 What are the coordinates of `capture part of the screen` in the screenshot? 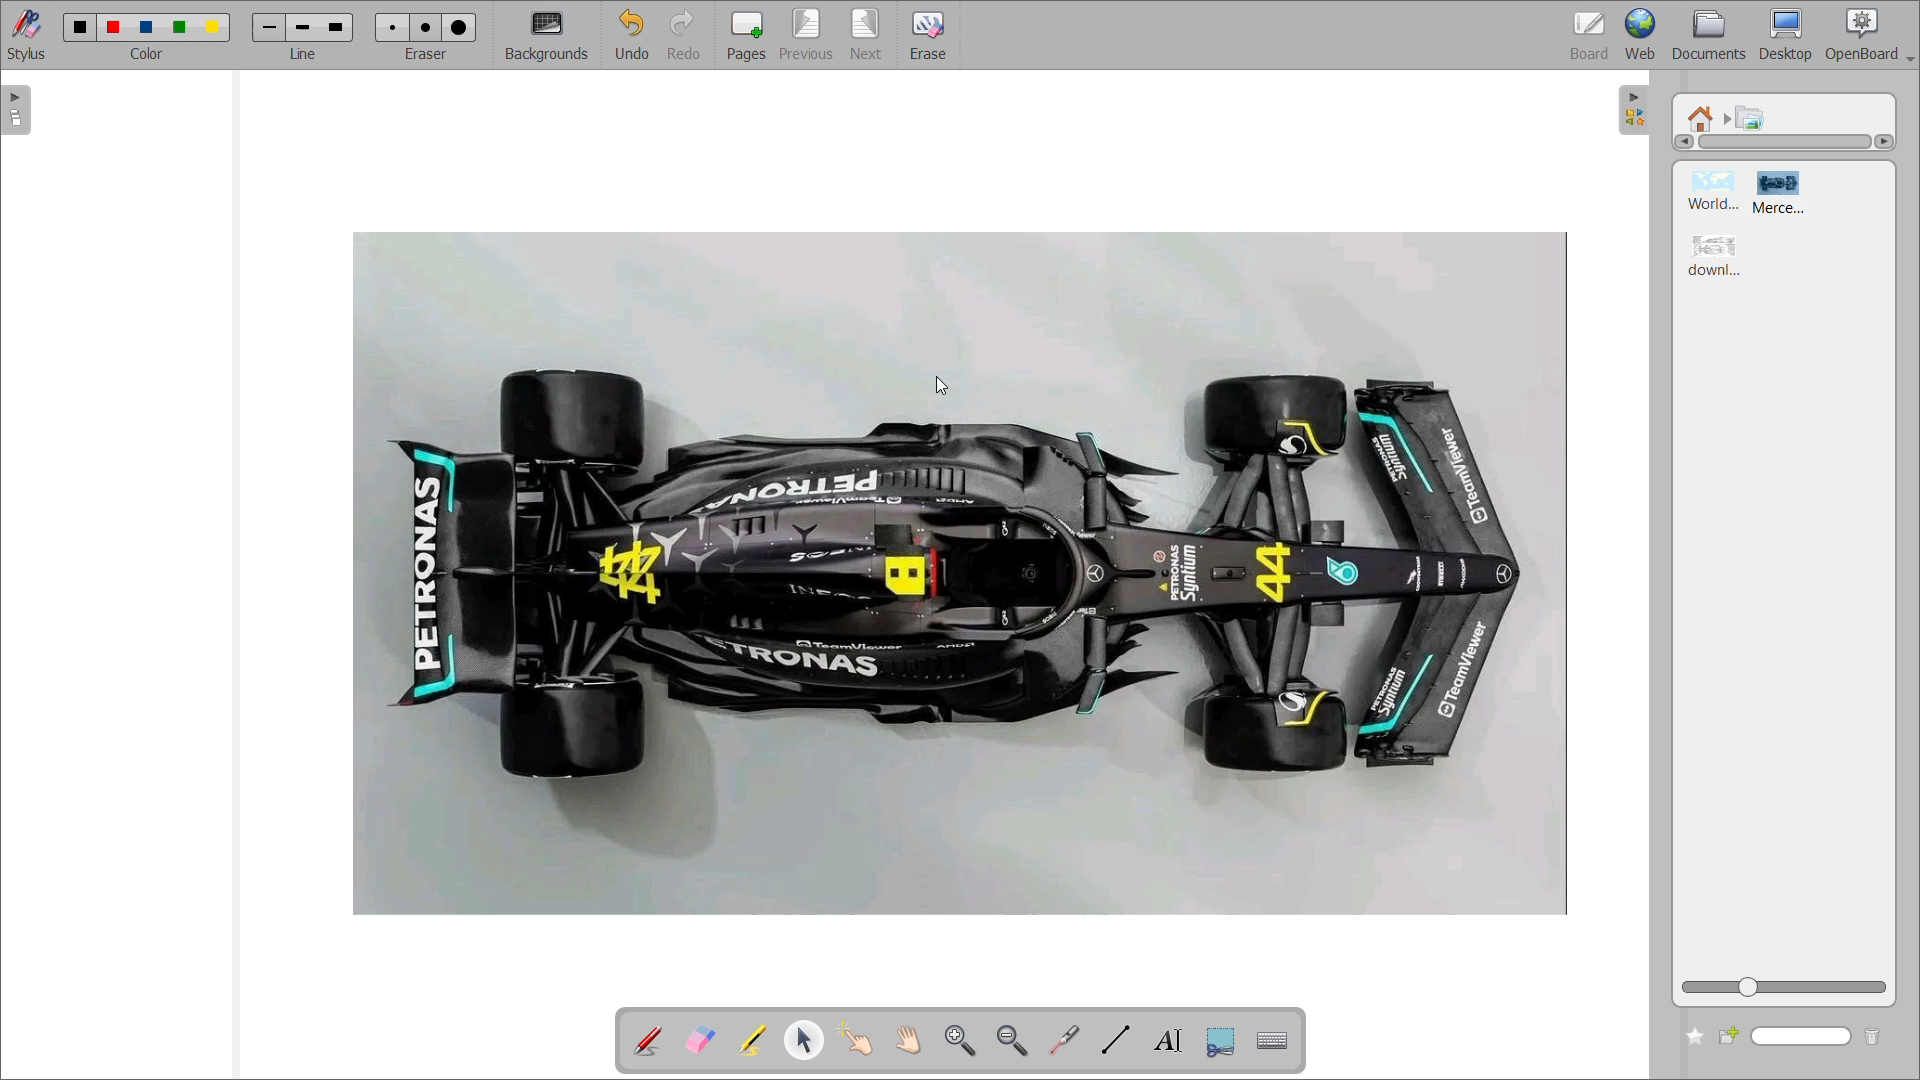 It's located at (1219, 1039).